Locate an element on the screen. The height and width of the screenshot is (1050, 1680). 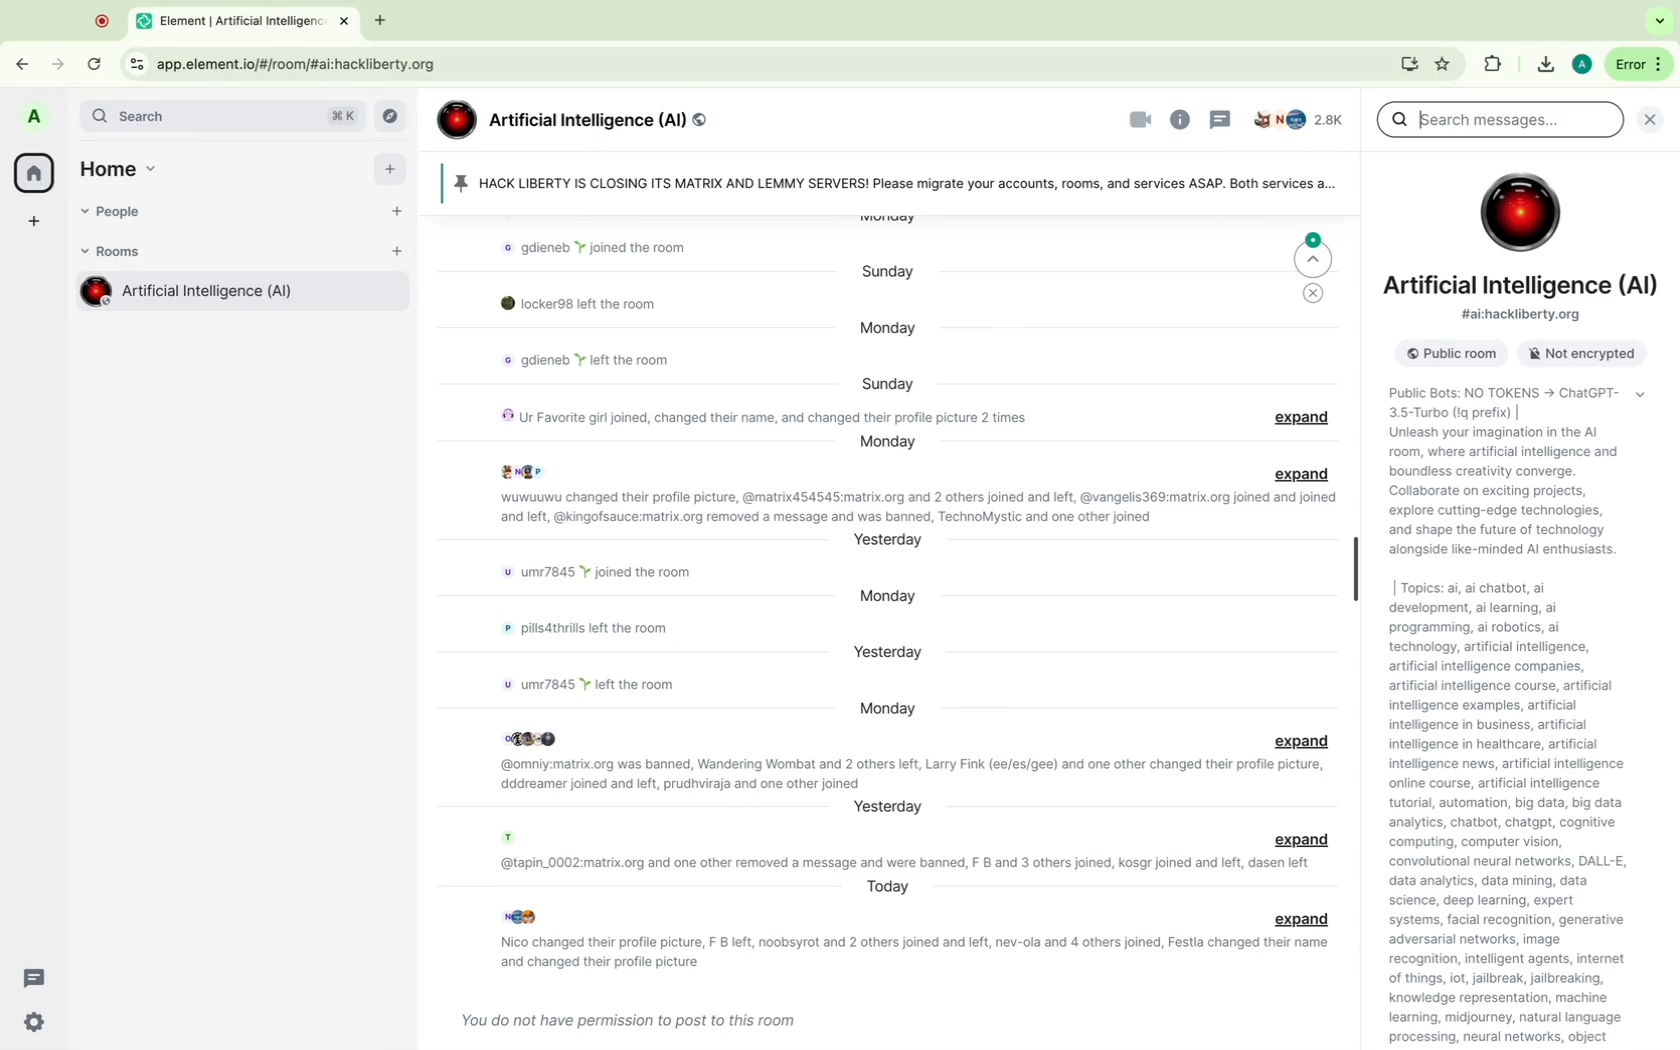
group name is located at coordinates (574, 121).